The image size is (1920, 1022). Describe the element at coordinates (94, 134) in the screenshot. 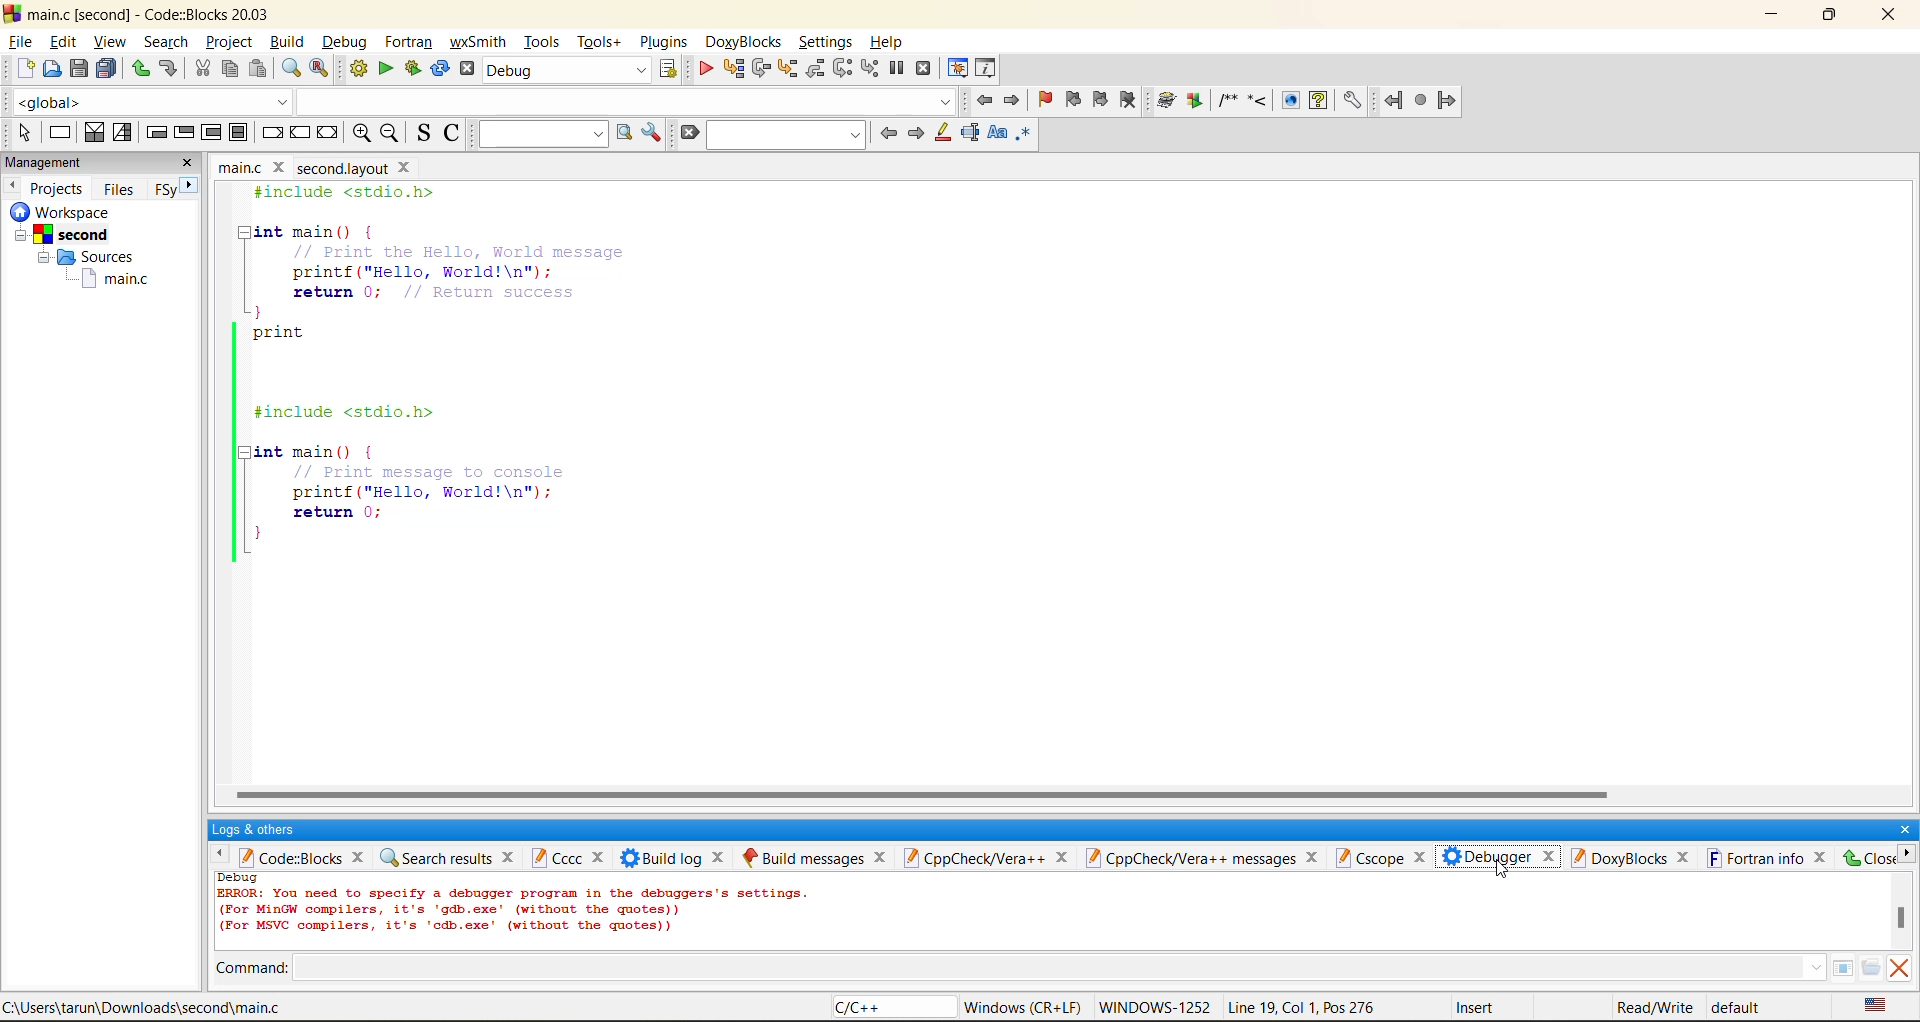

I see `decision` at that location.